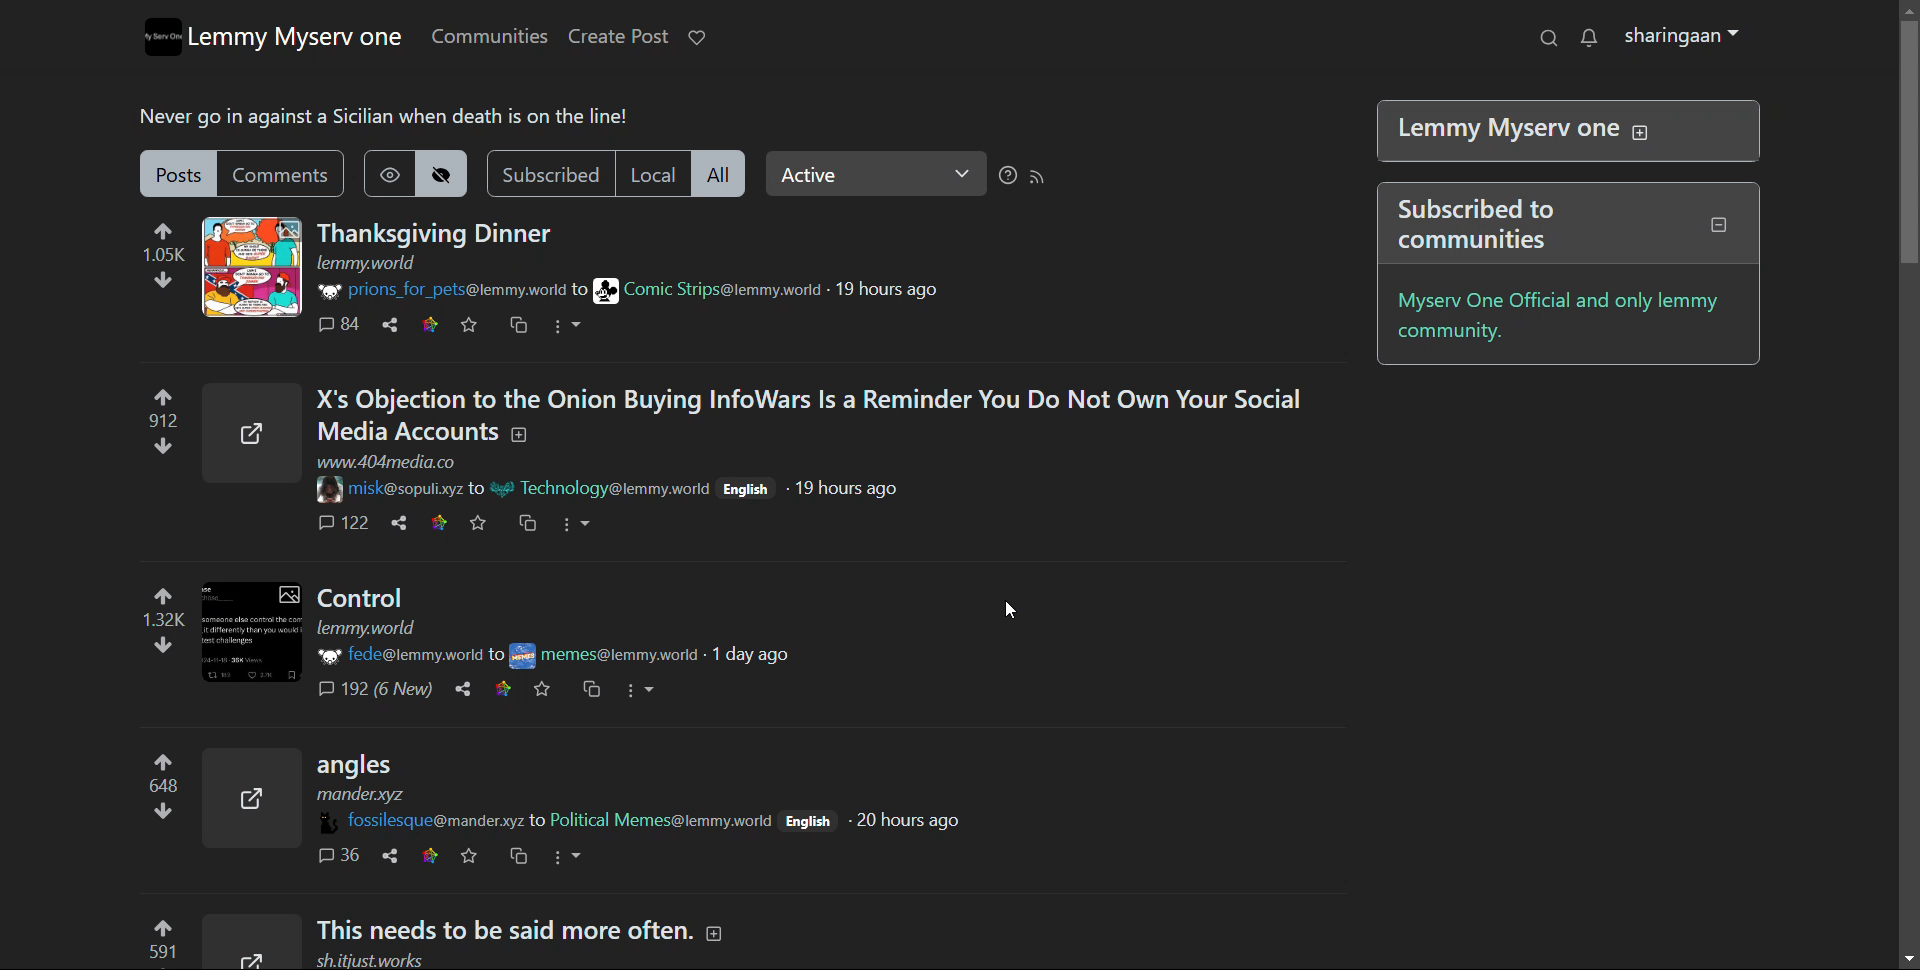 This screenshot has width=1920, height=970. Describe the element at coordinates (390, 324) in the screenshot. I see `share` at that location.